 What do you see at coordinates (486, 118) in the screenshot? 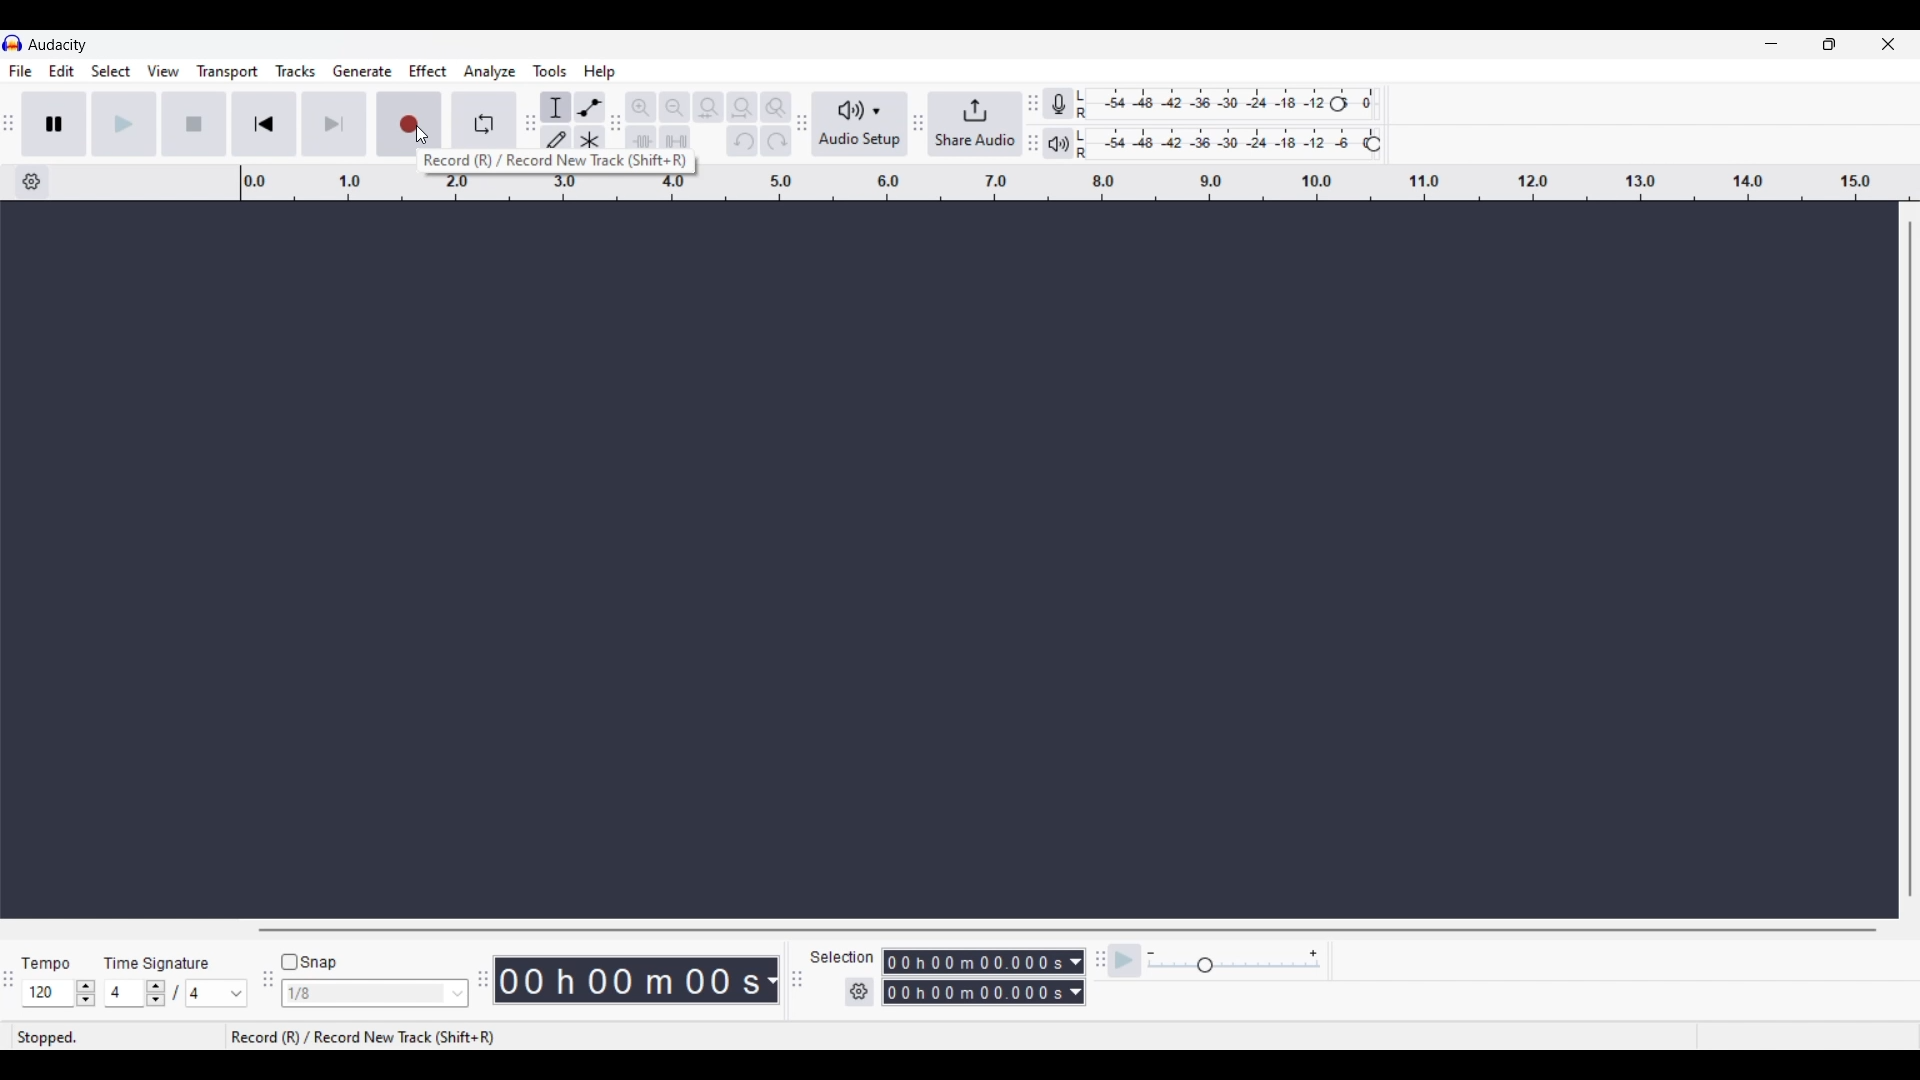
I see `Enable looping` at bounding box center [486, 118].